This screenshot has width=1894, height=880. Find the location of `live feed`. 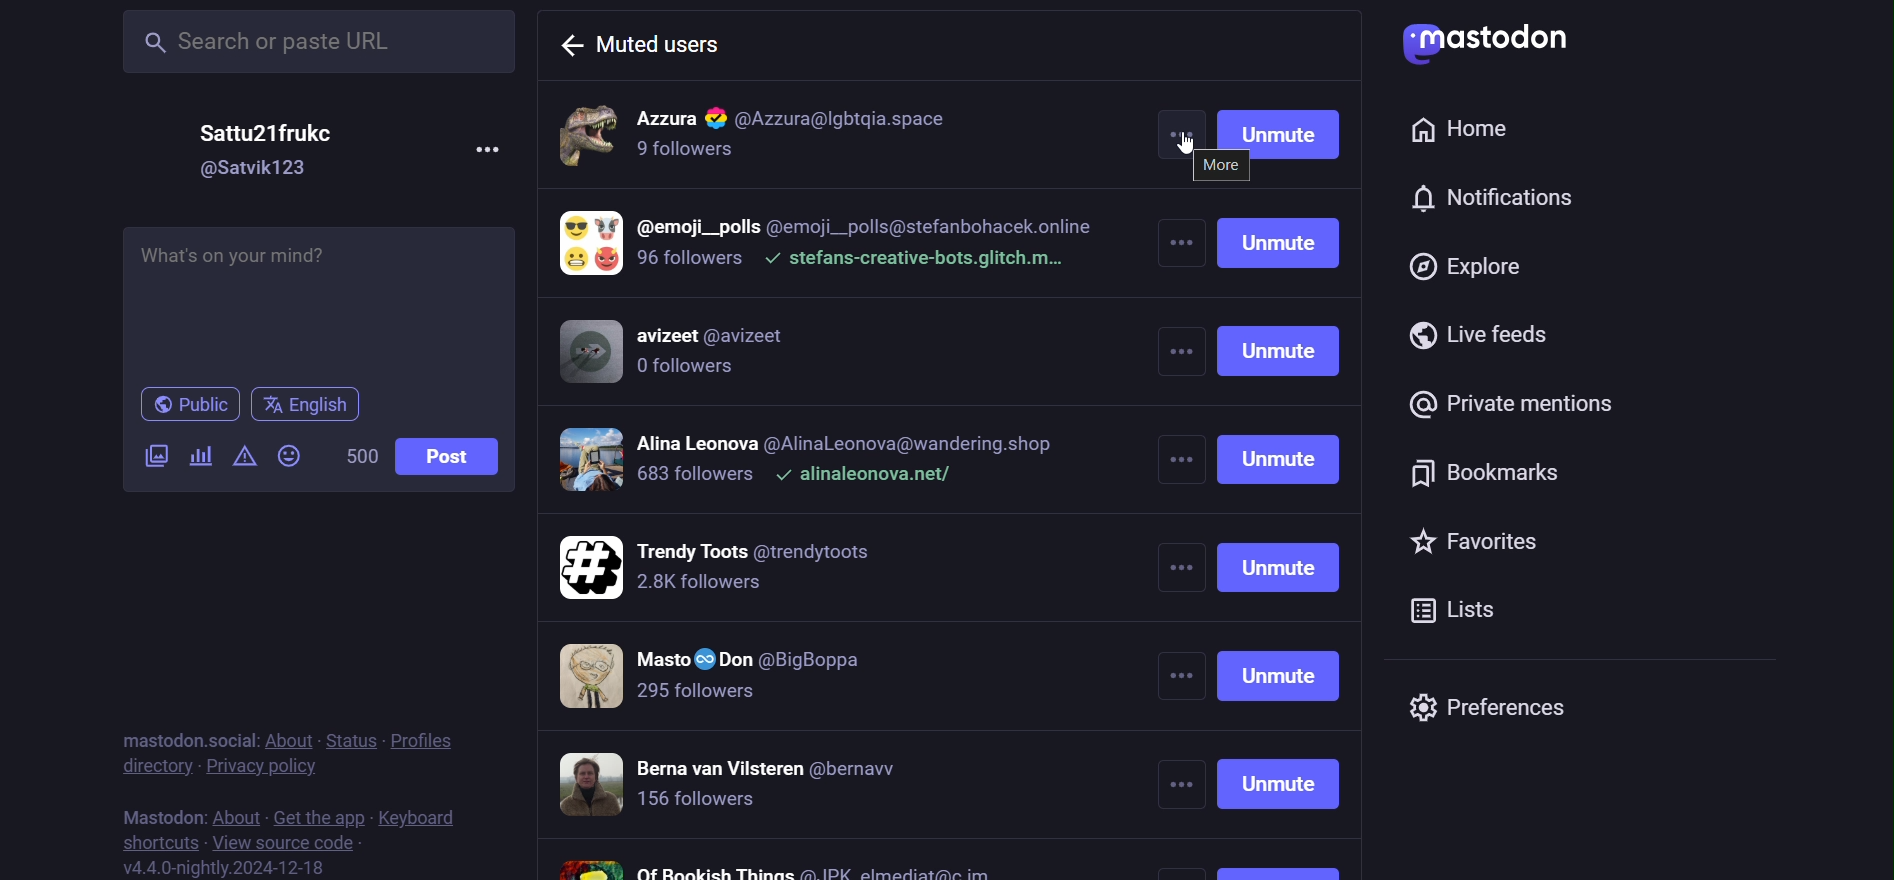

live feed is located at coordinates (1482, 334).